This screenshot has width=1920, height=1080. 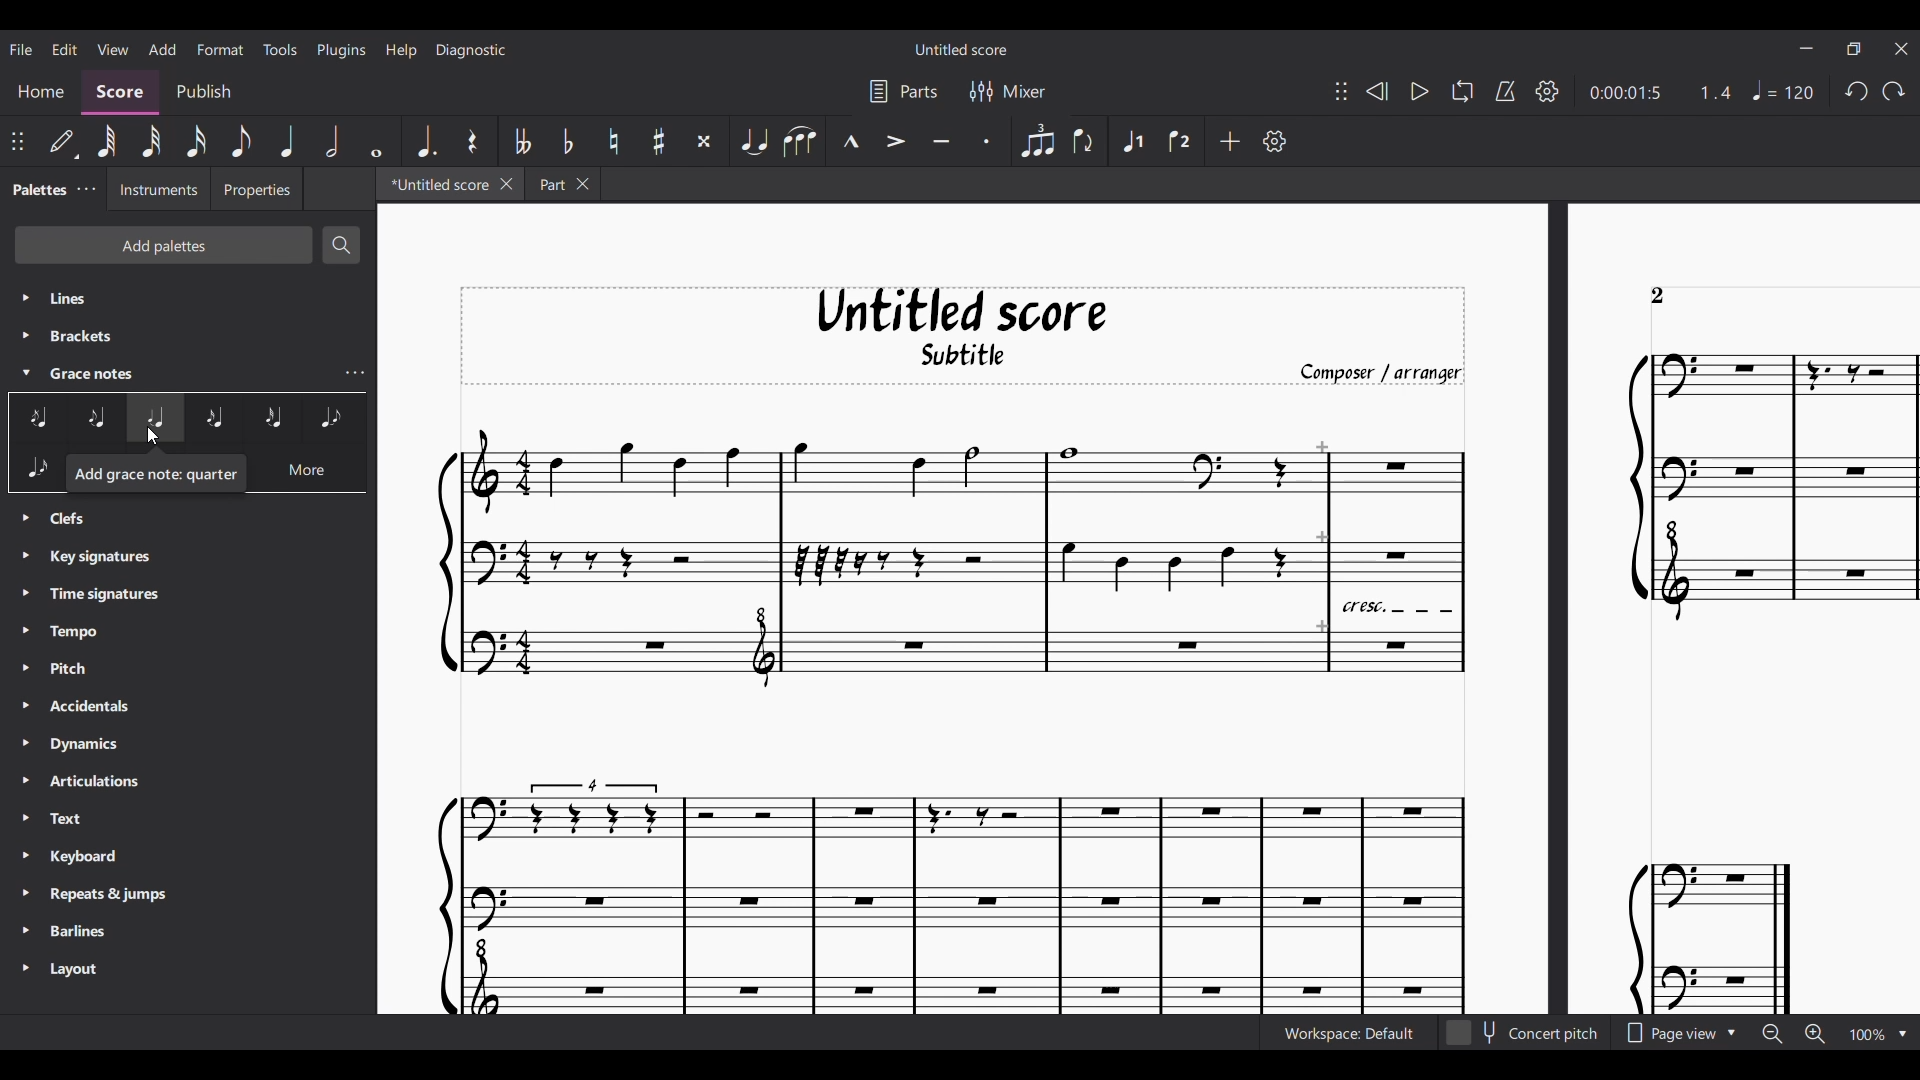 I want to click on Mixer settings, so click(x=1007, y=91).